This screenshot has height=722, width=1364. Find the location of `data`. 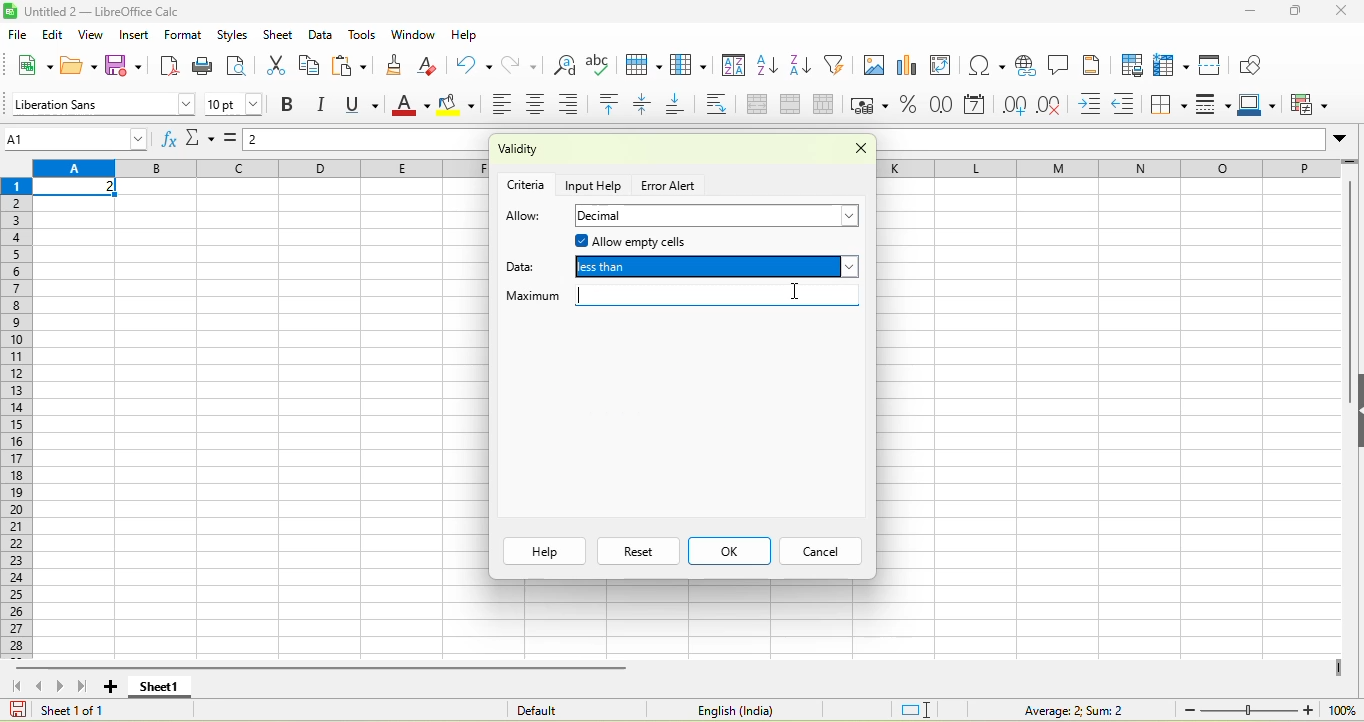

data is located at coordinates (526, 264).